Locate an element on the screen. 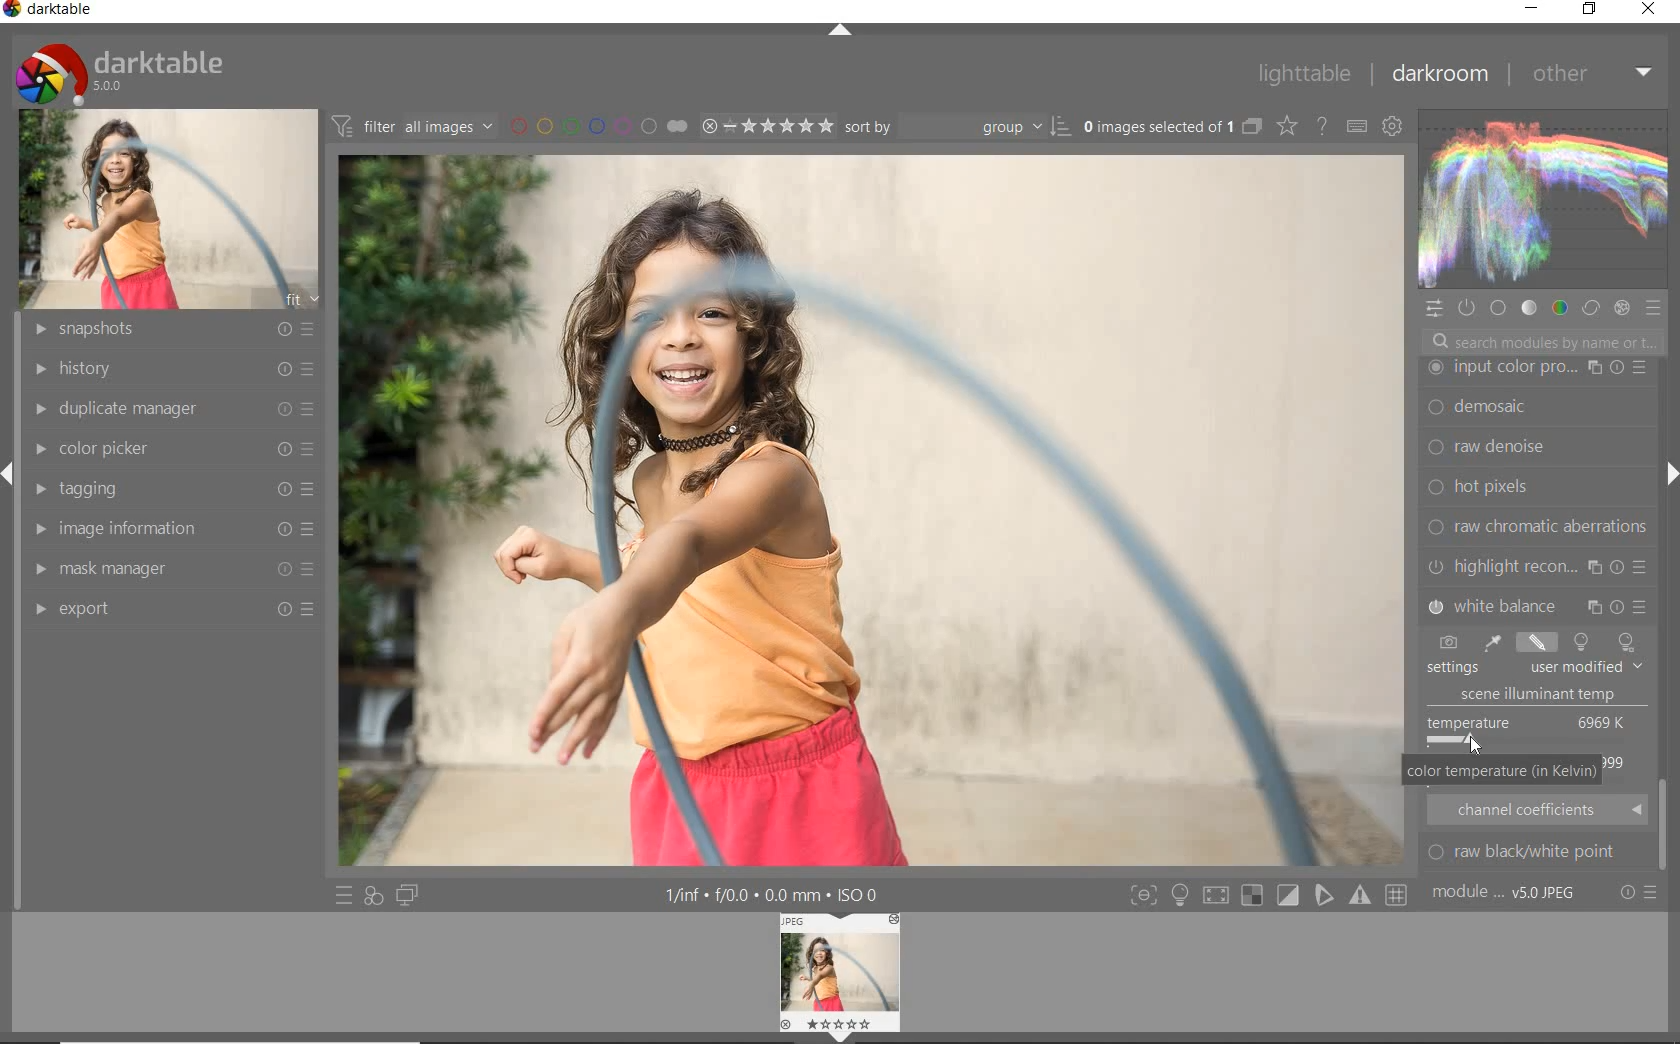 Image resolution: width=1680 pixels, height=1044 pixels. show only active module is located at coordinates (1468, 309).